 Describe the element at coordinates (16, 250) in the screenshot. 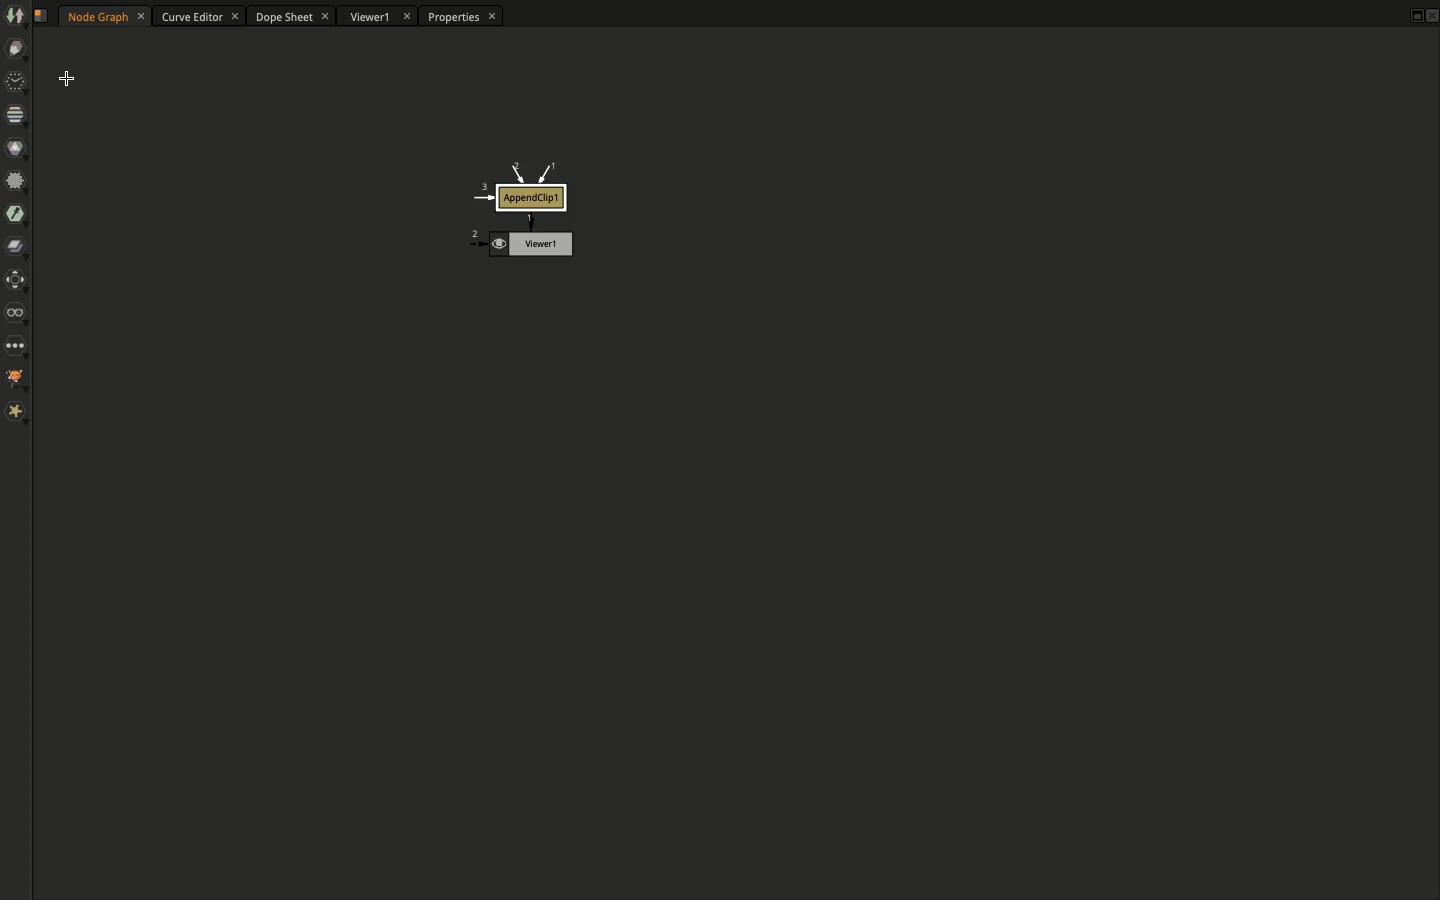

I see `Merger` at that location.